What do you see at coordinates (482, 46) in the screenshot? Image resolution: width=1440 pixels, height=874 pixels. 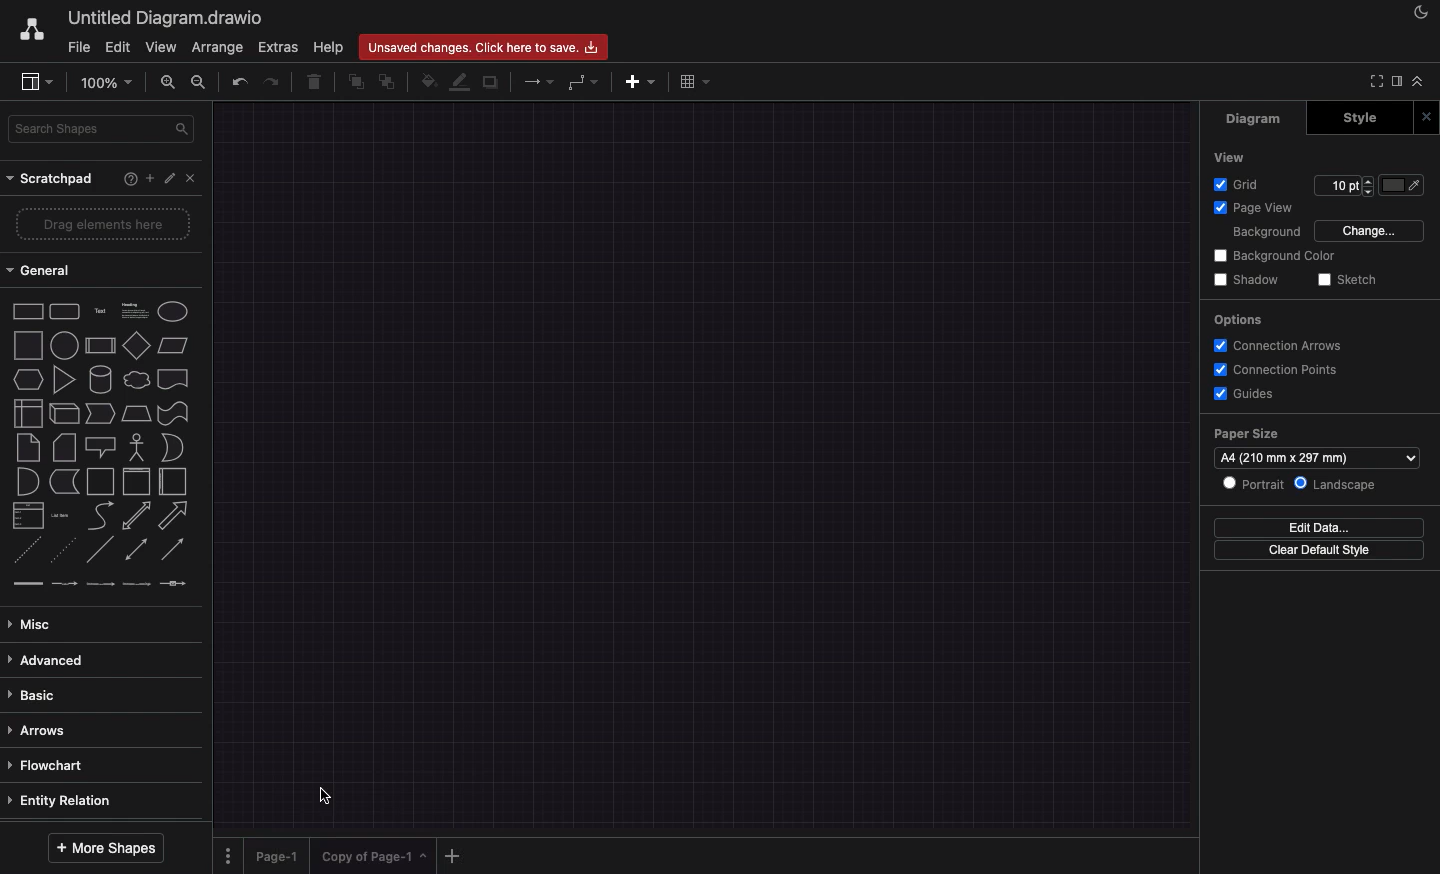 I see `unsaved changes` at bounding box center [482, 46].